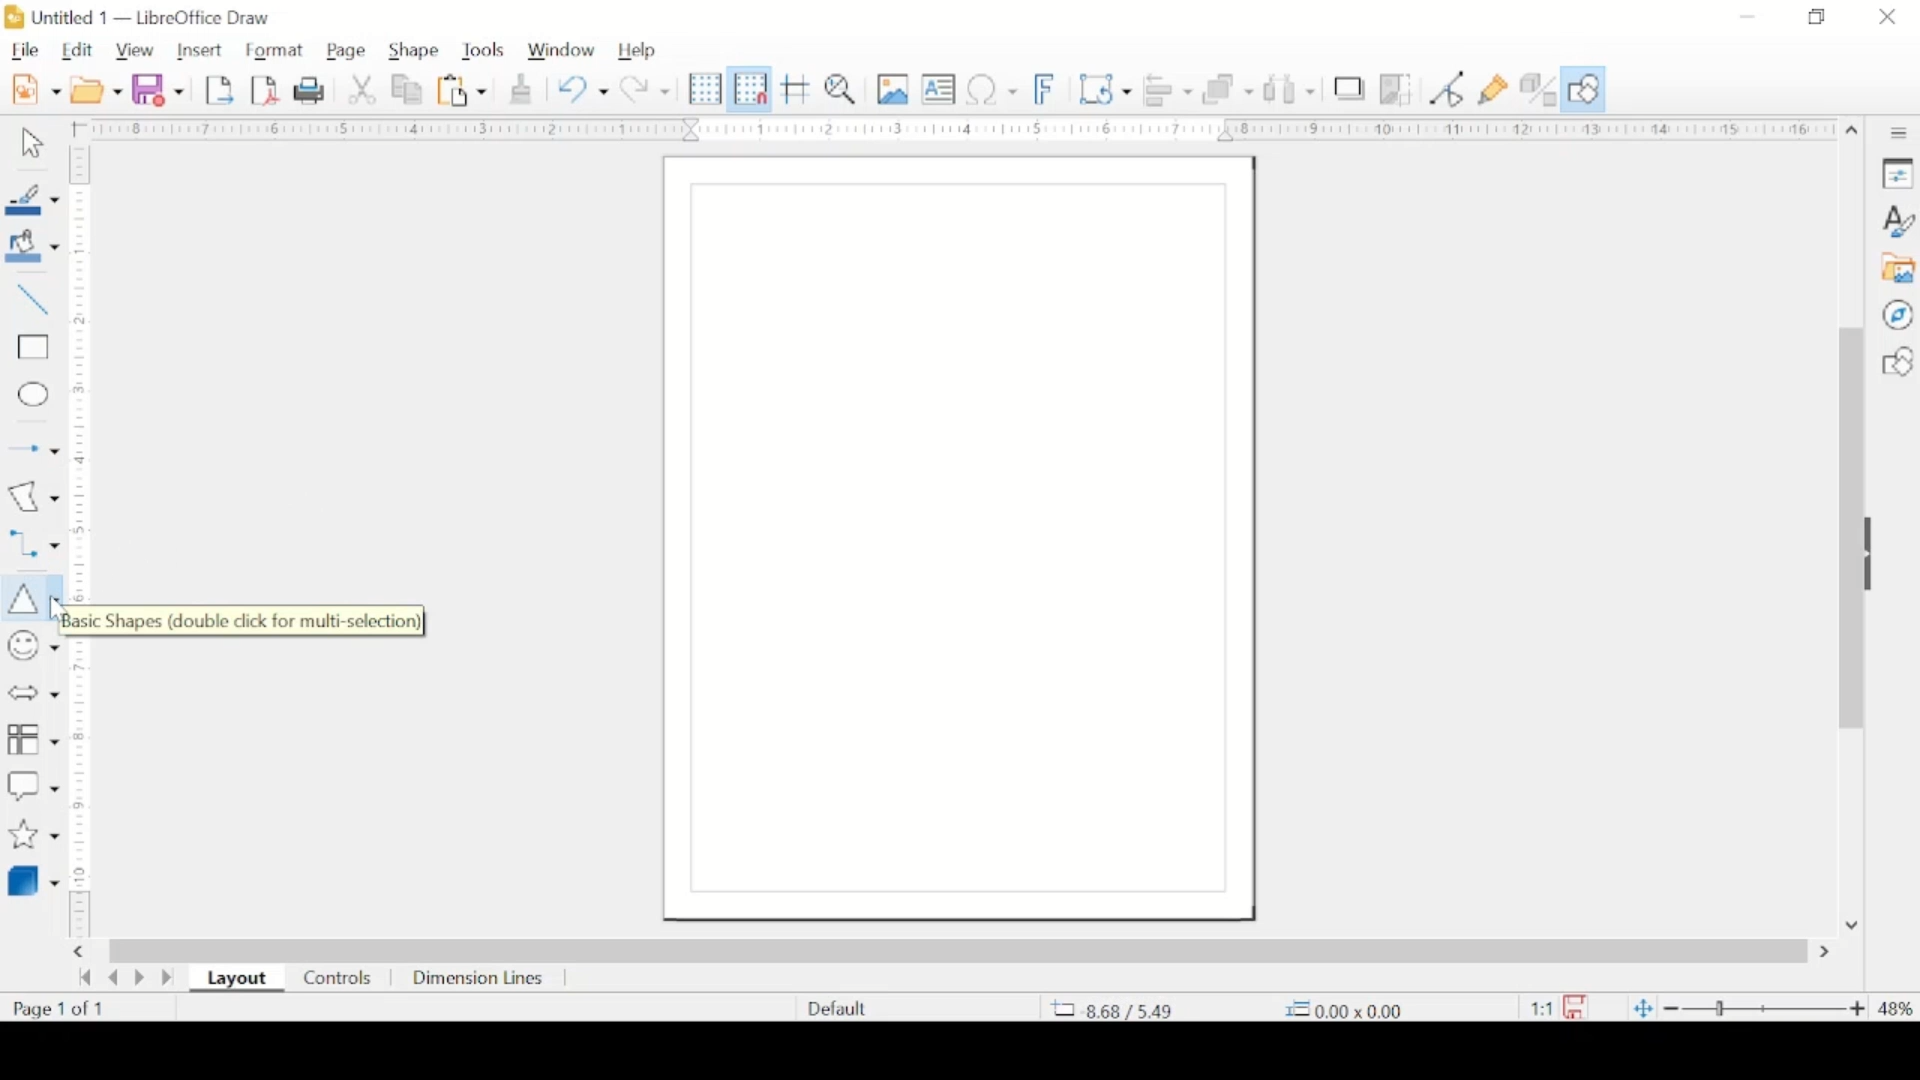  Describe the element at coordinates (1901, 134) in the screenshot. I see `sidebar settings` at that location.